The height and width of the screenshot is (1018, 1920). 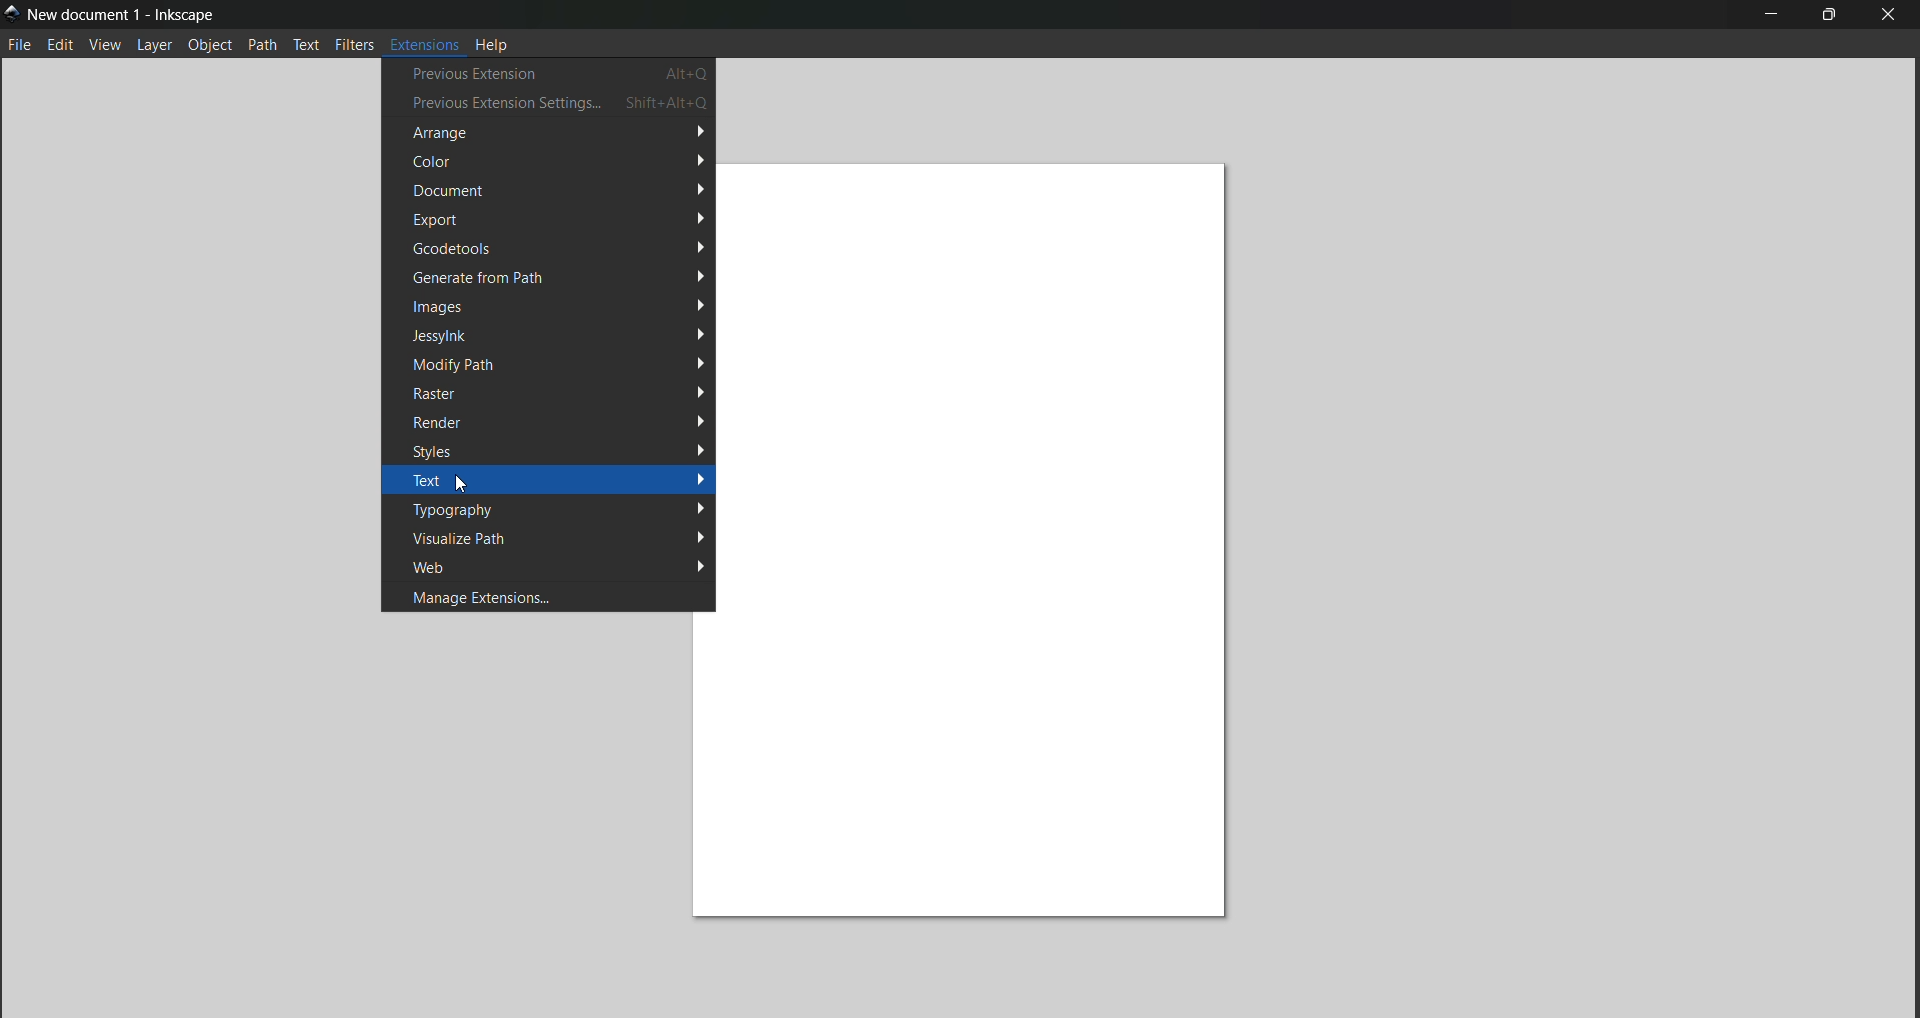 I want to click on styles, so click(x=554, y=449).